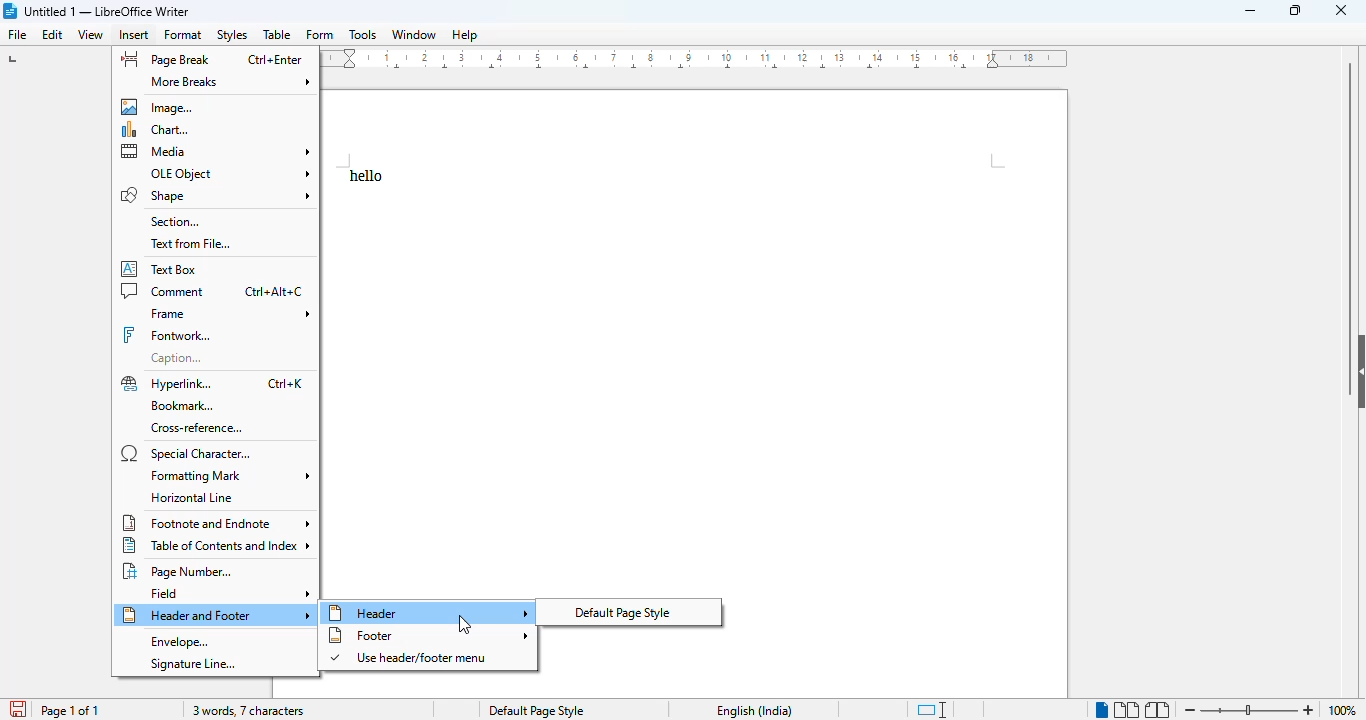 This screenshot has height=720, width=1366. I want to click on multi-page view, so click(1126, 710).